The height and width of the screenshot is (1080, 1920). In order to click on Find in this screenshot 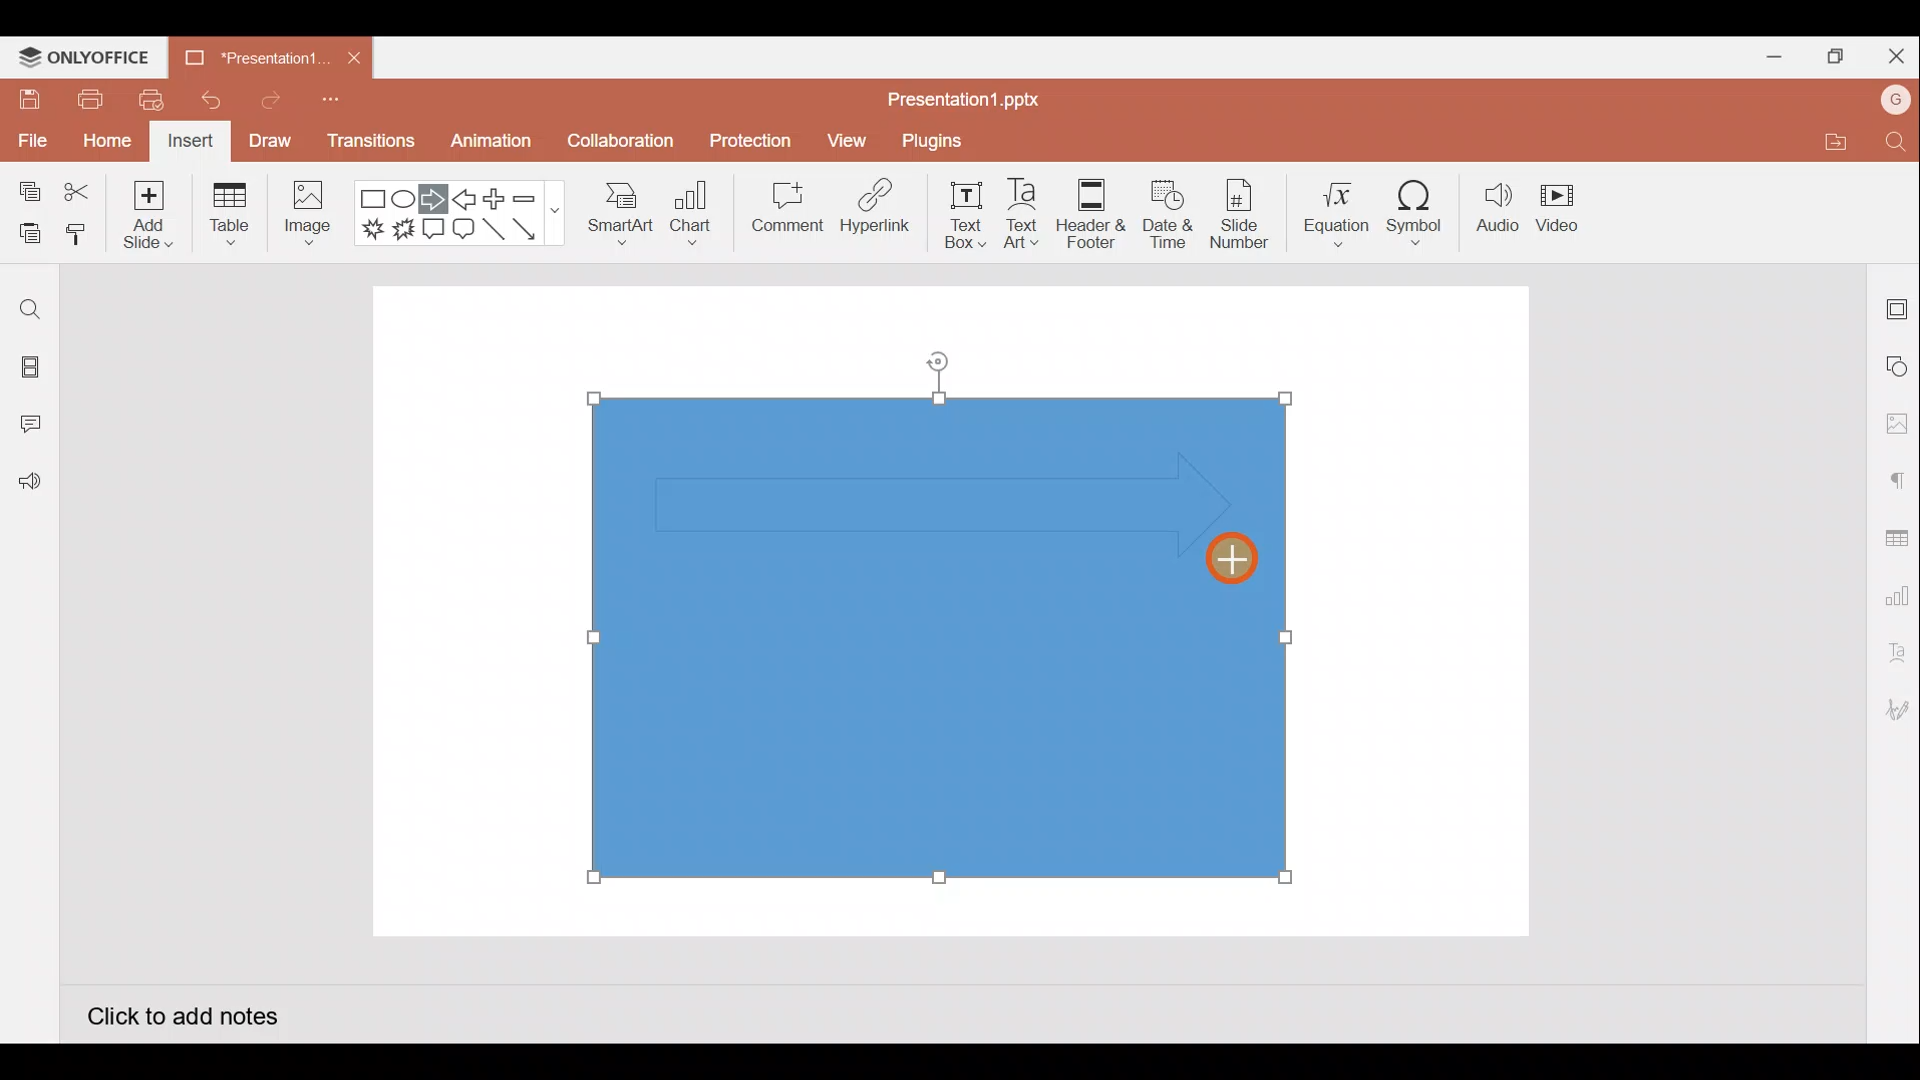, I will do `click(1898, 141)`.